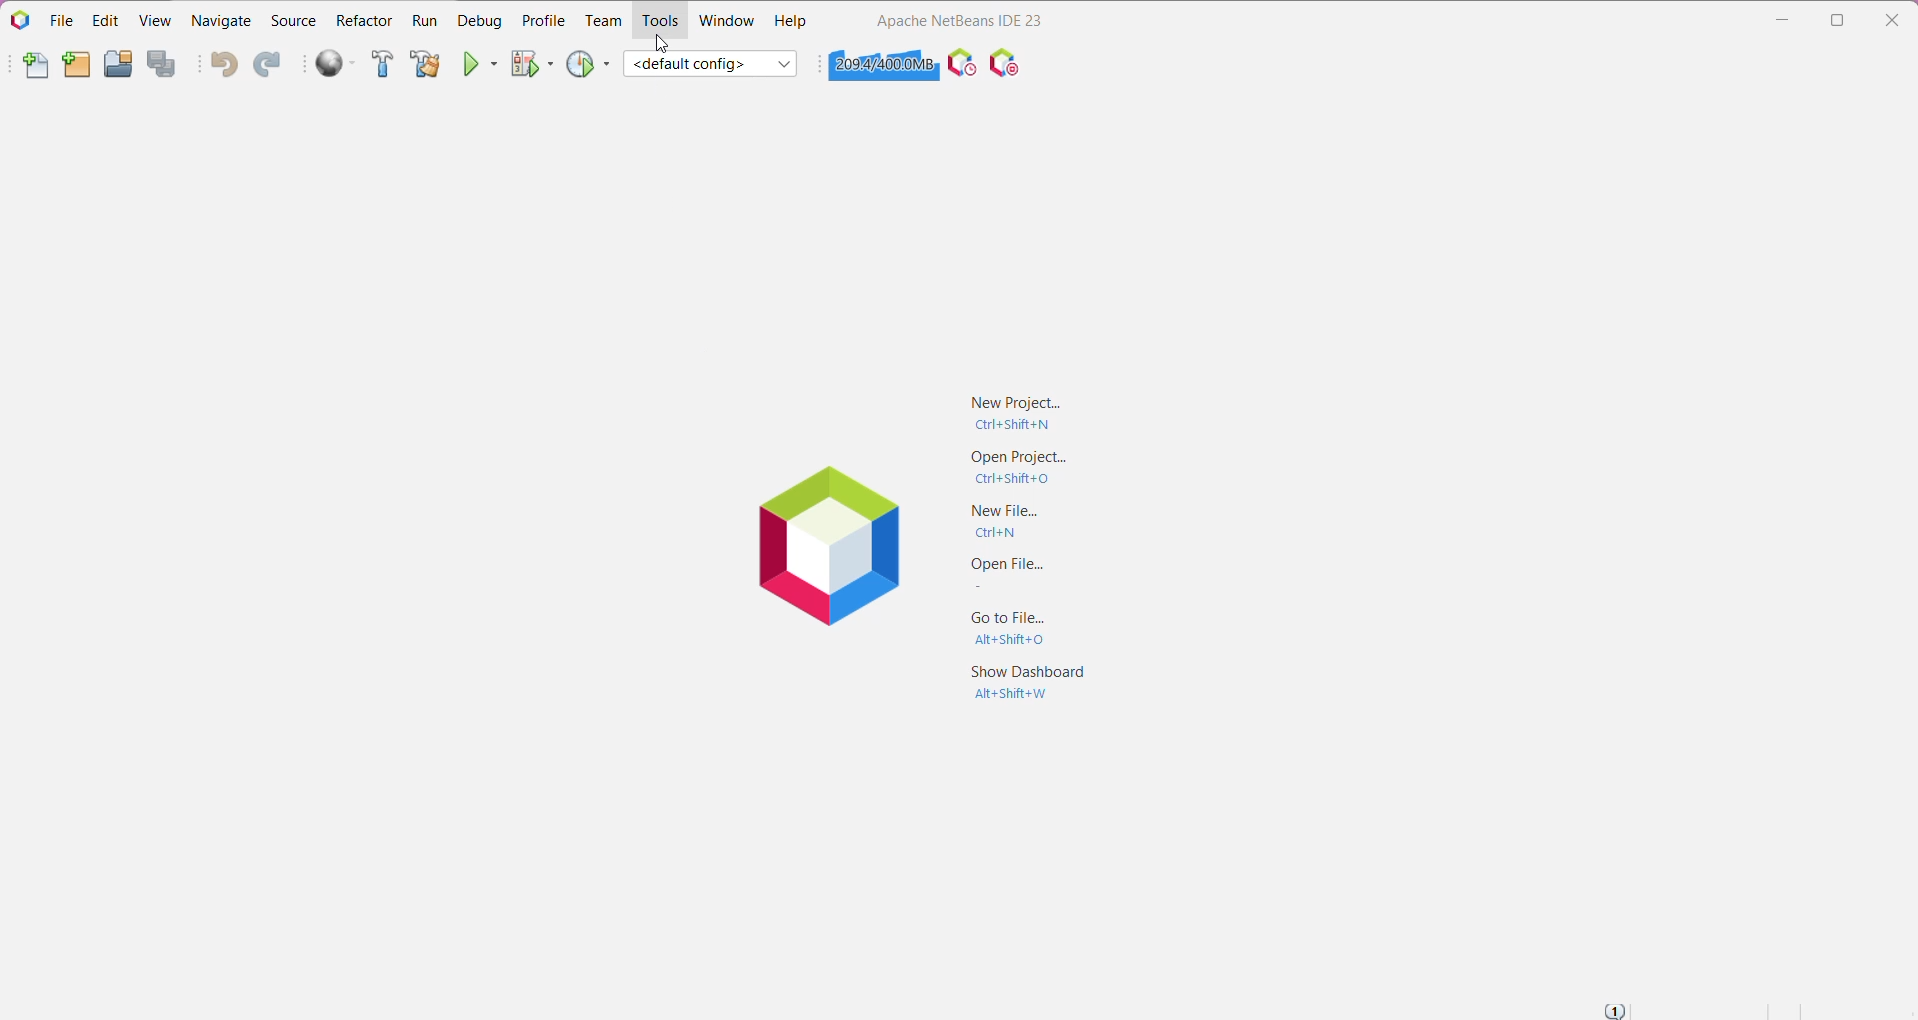  I want to click on Close, so click(1896, 17).